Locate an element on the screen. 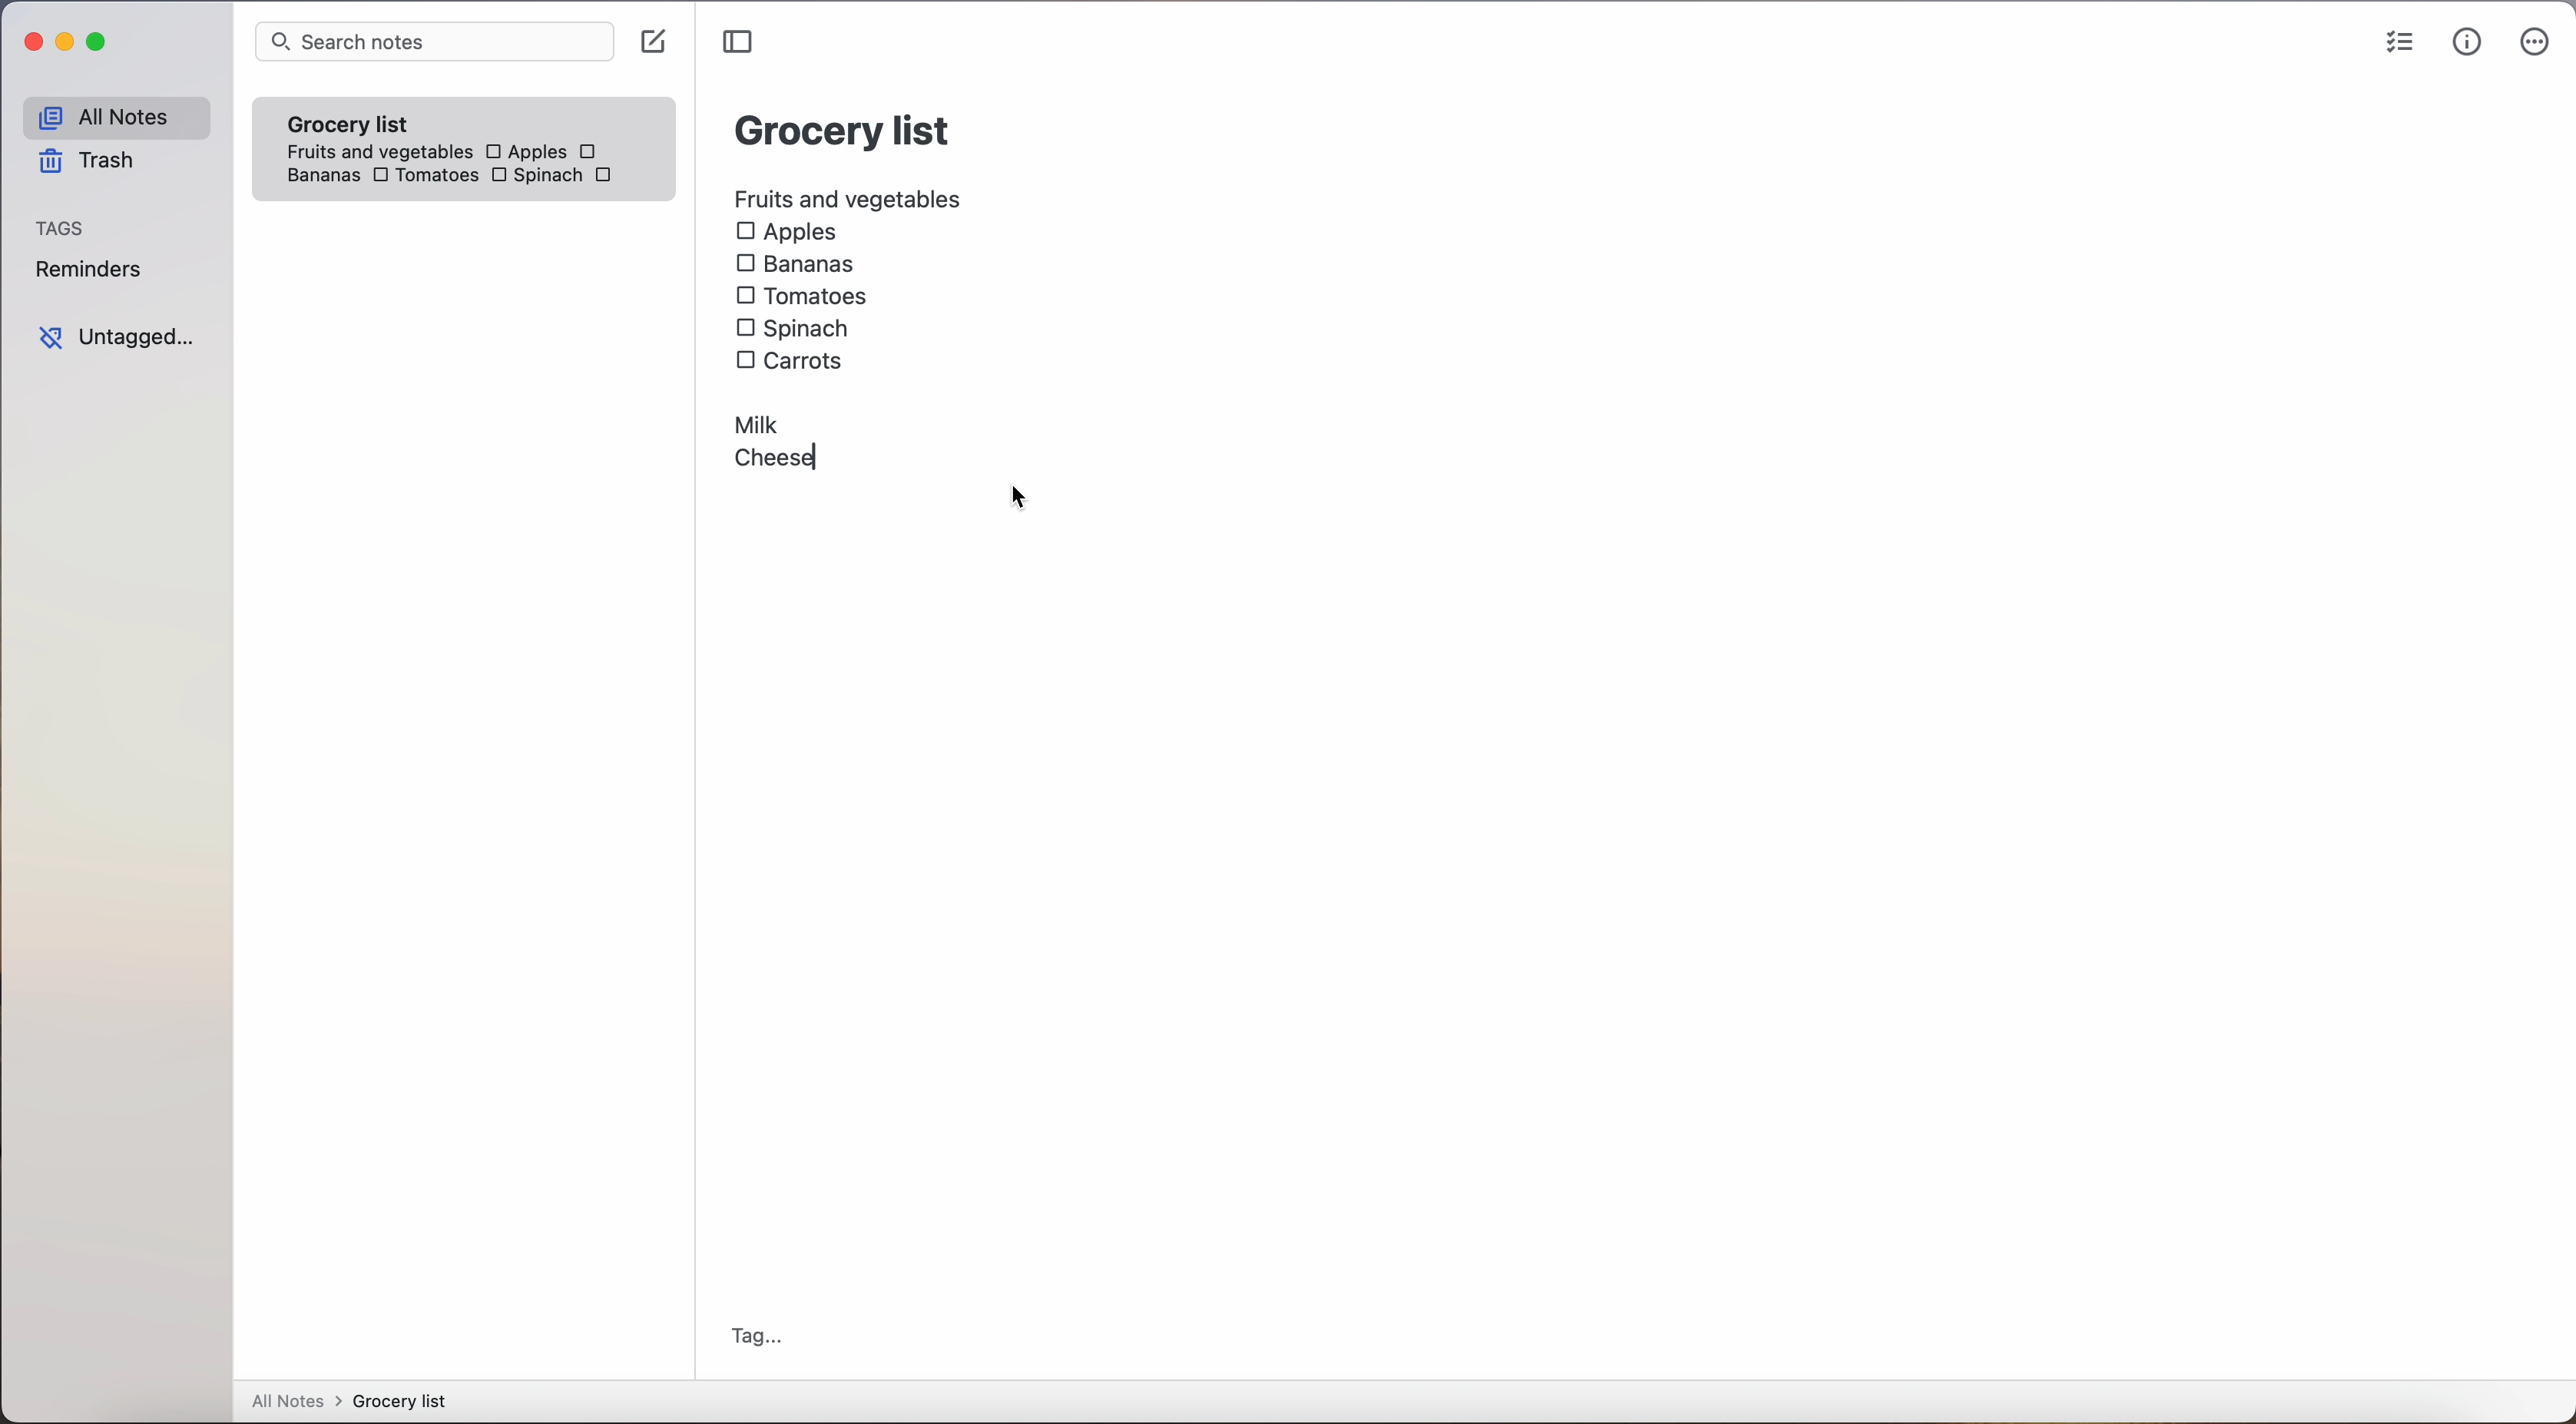 The image size is (2576, 1424). untagged is located at coordinates (116, 337).